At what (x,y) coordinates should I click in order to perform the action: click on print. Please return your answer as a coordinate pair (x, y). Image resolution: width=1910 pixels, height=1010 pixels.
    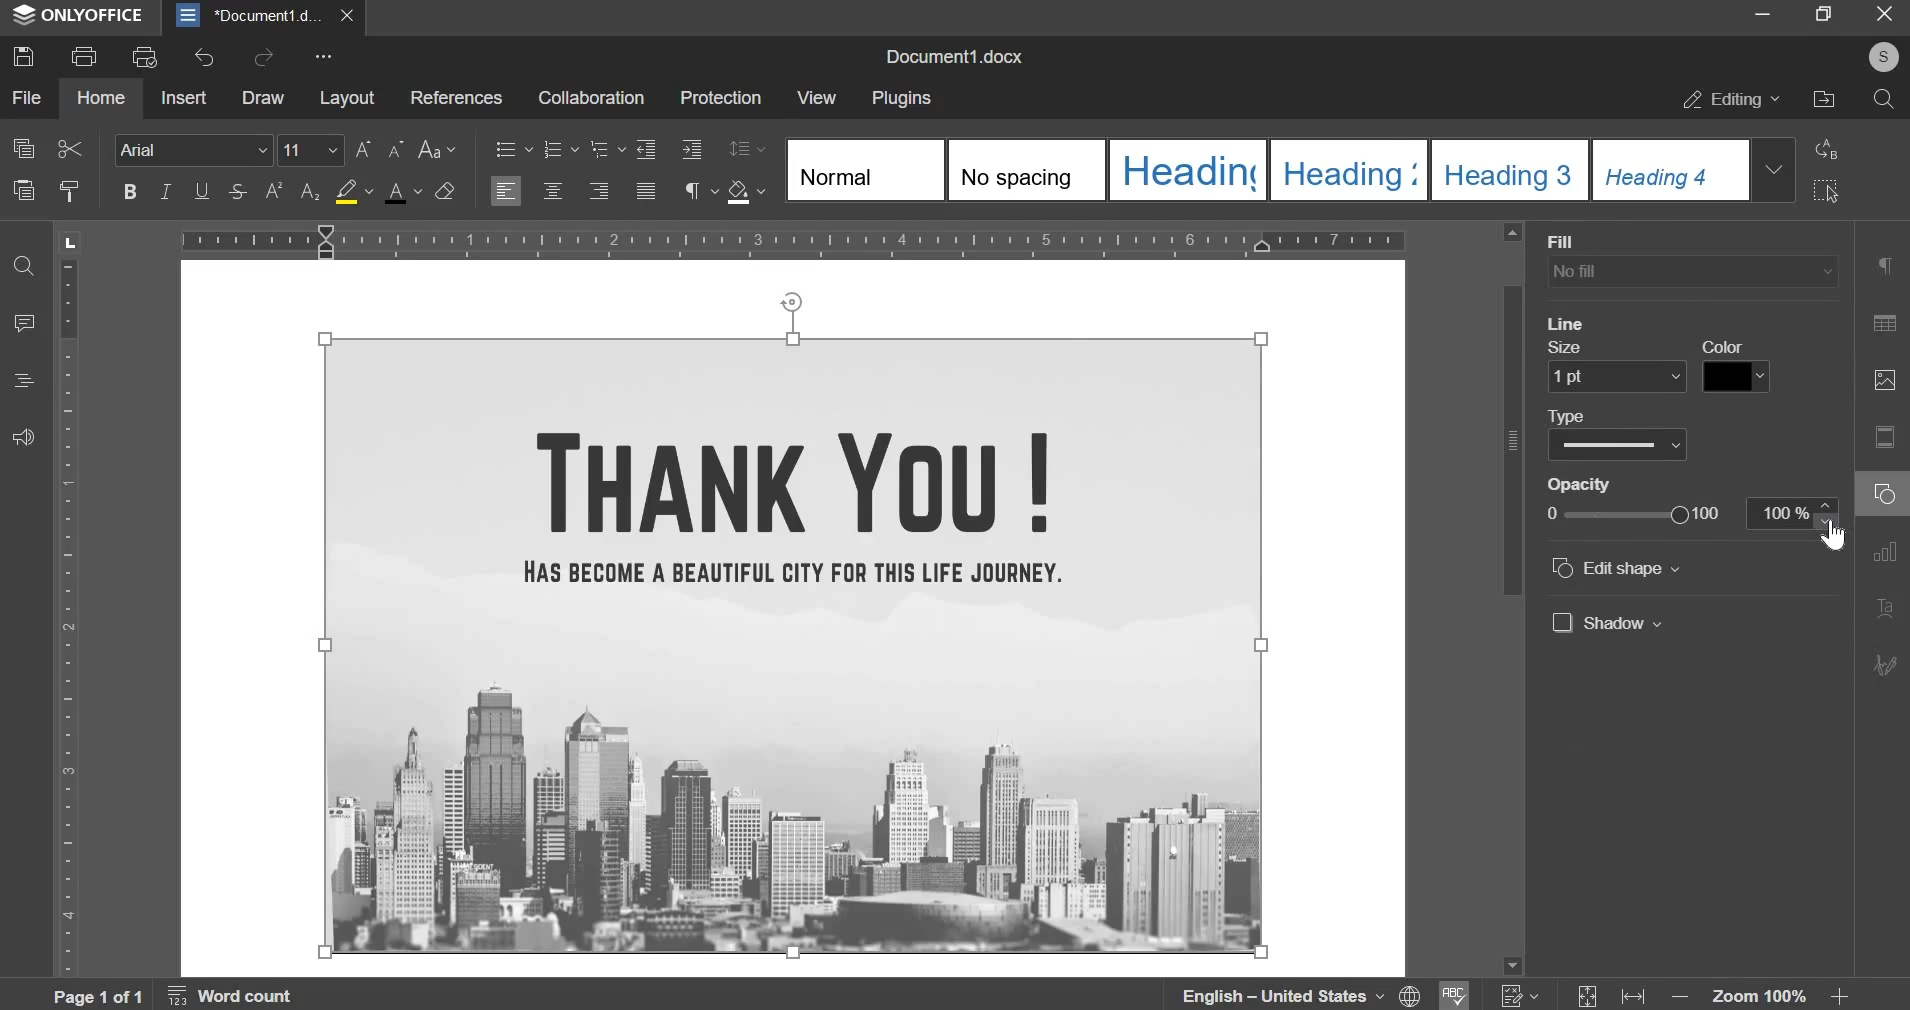
    Looking at the image, I should click on (84, 56).